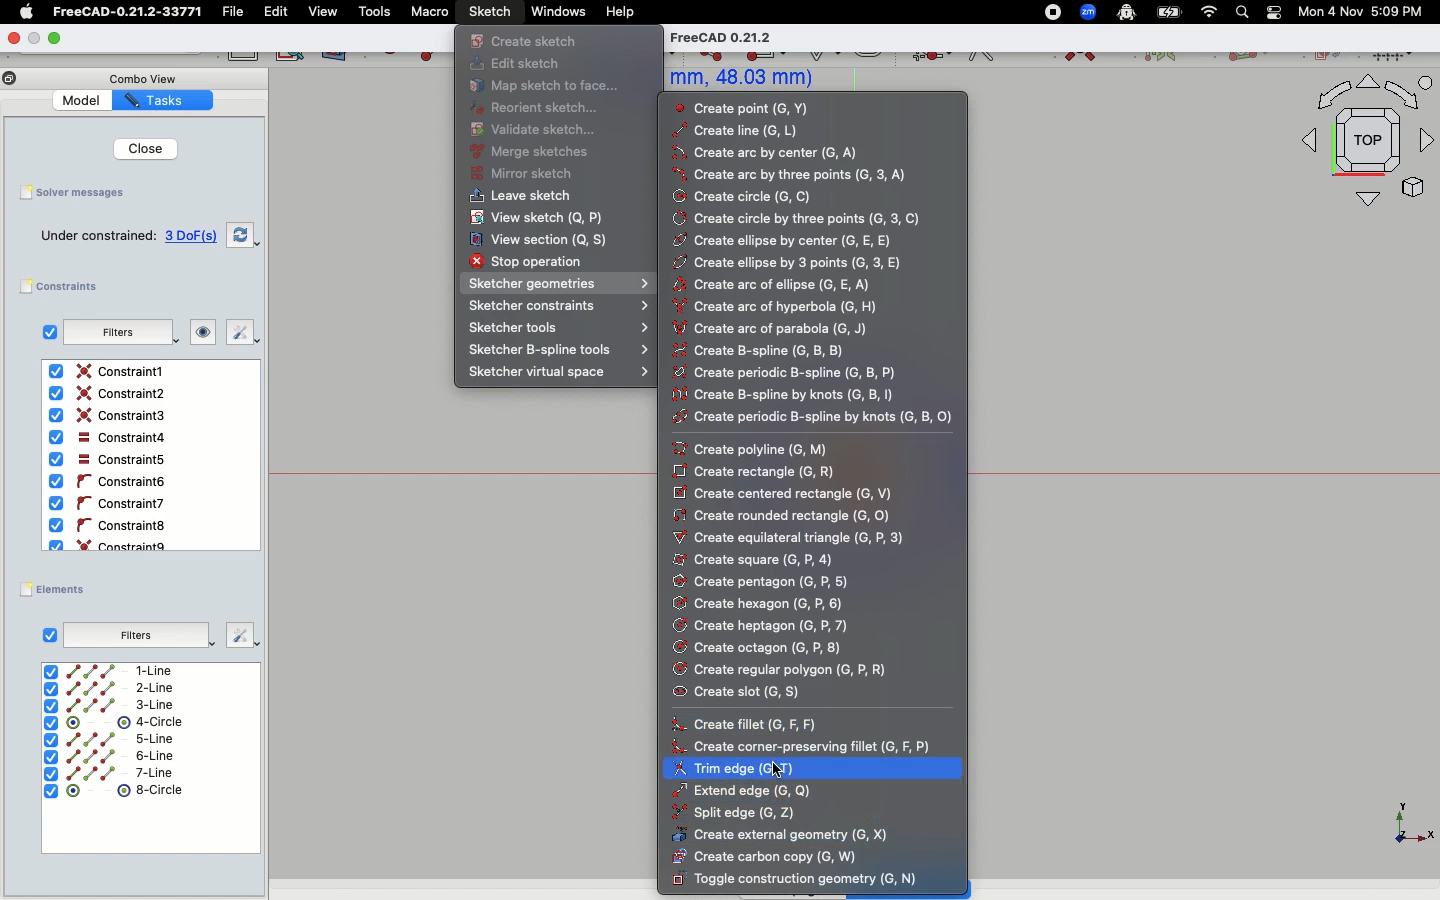 Image resolution: width=1440 pixels, height=900 pixels. Describe the element at coordinates (546, 238) in the screenshot. I see `View section(Q, S)` at that location.